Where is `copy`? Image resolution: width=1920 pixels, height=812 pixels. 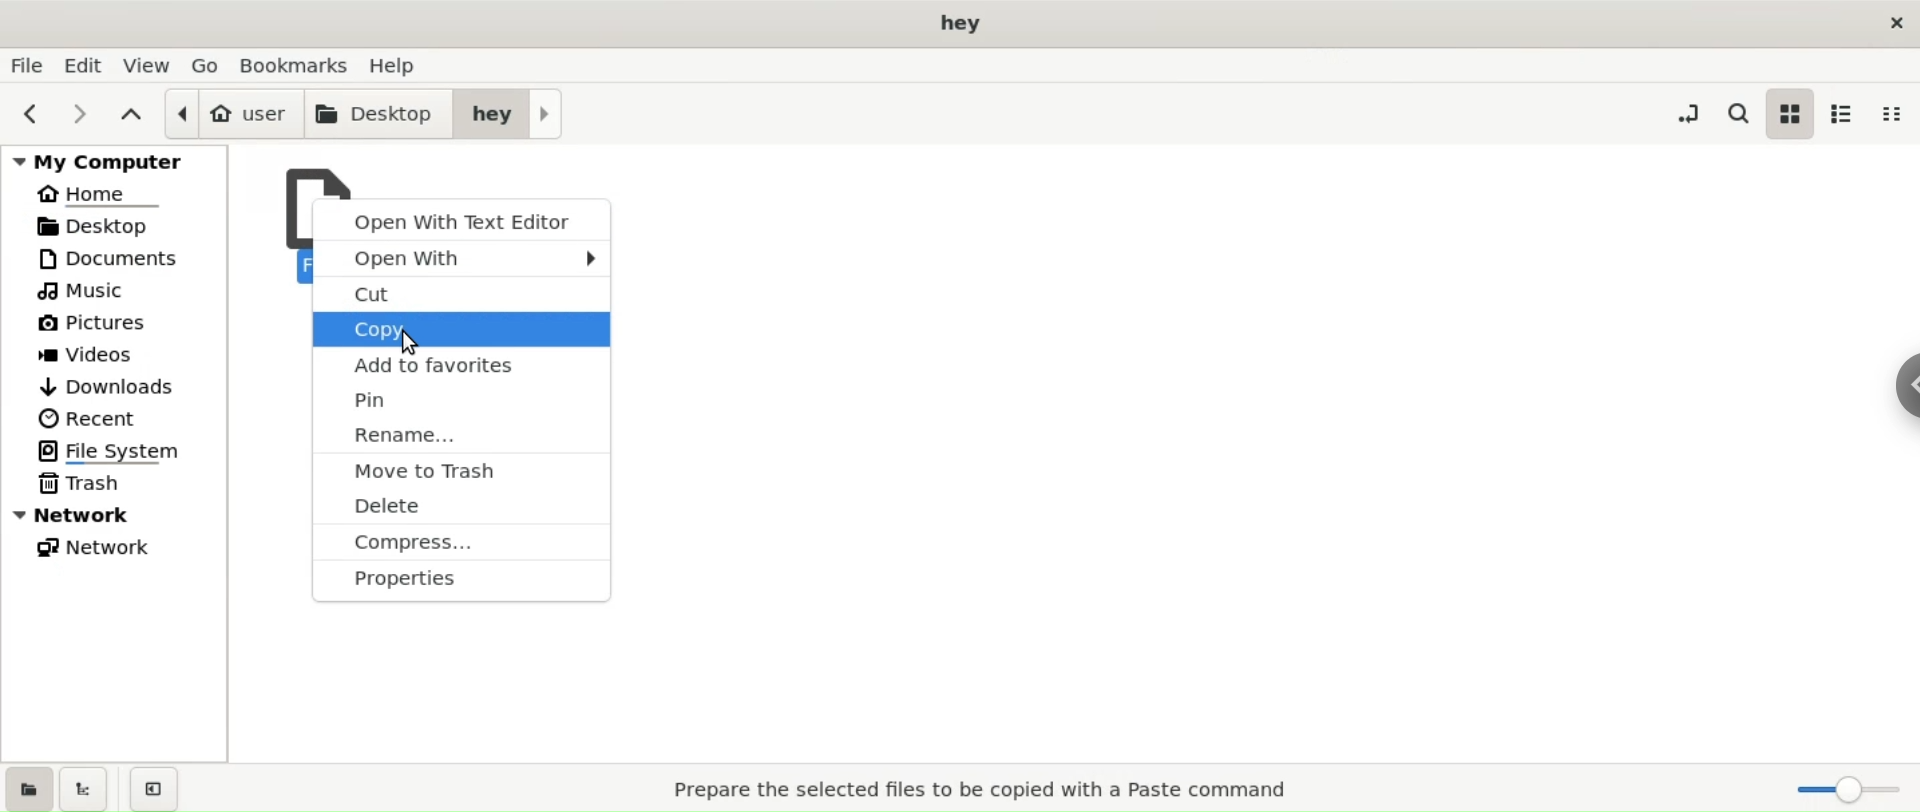
copy is located at coordinates (462, 331).